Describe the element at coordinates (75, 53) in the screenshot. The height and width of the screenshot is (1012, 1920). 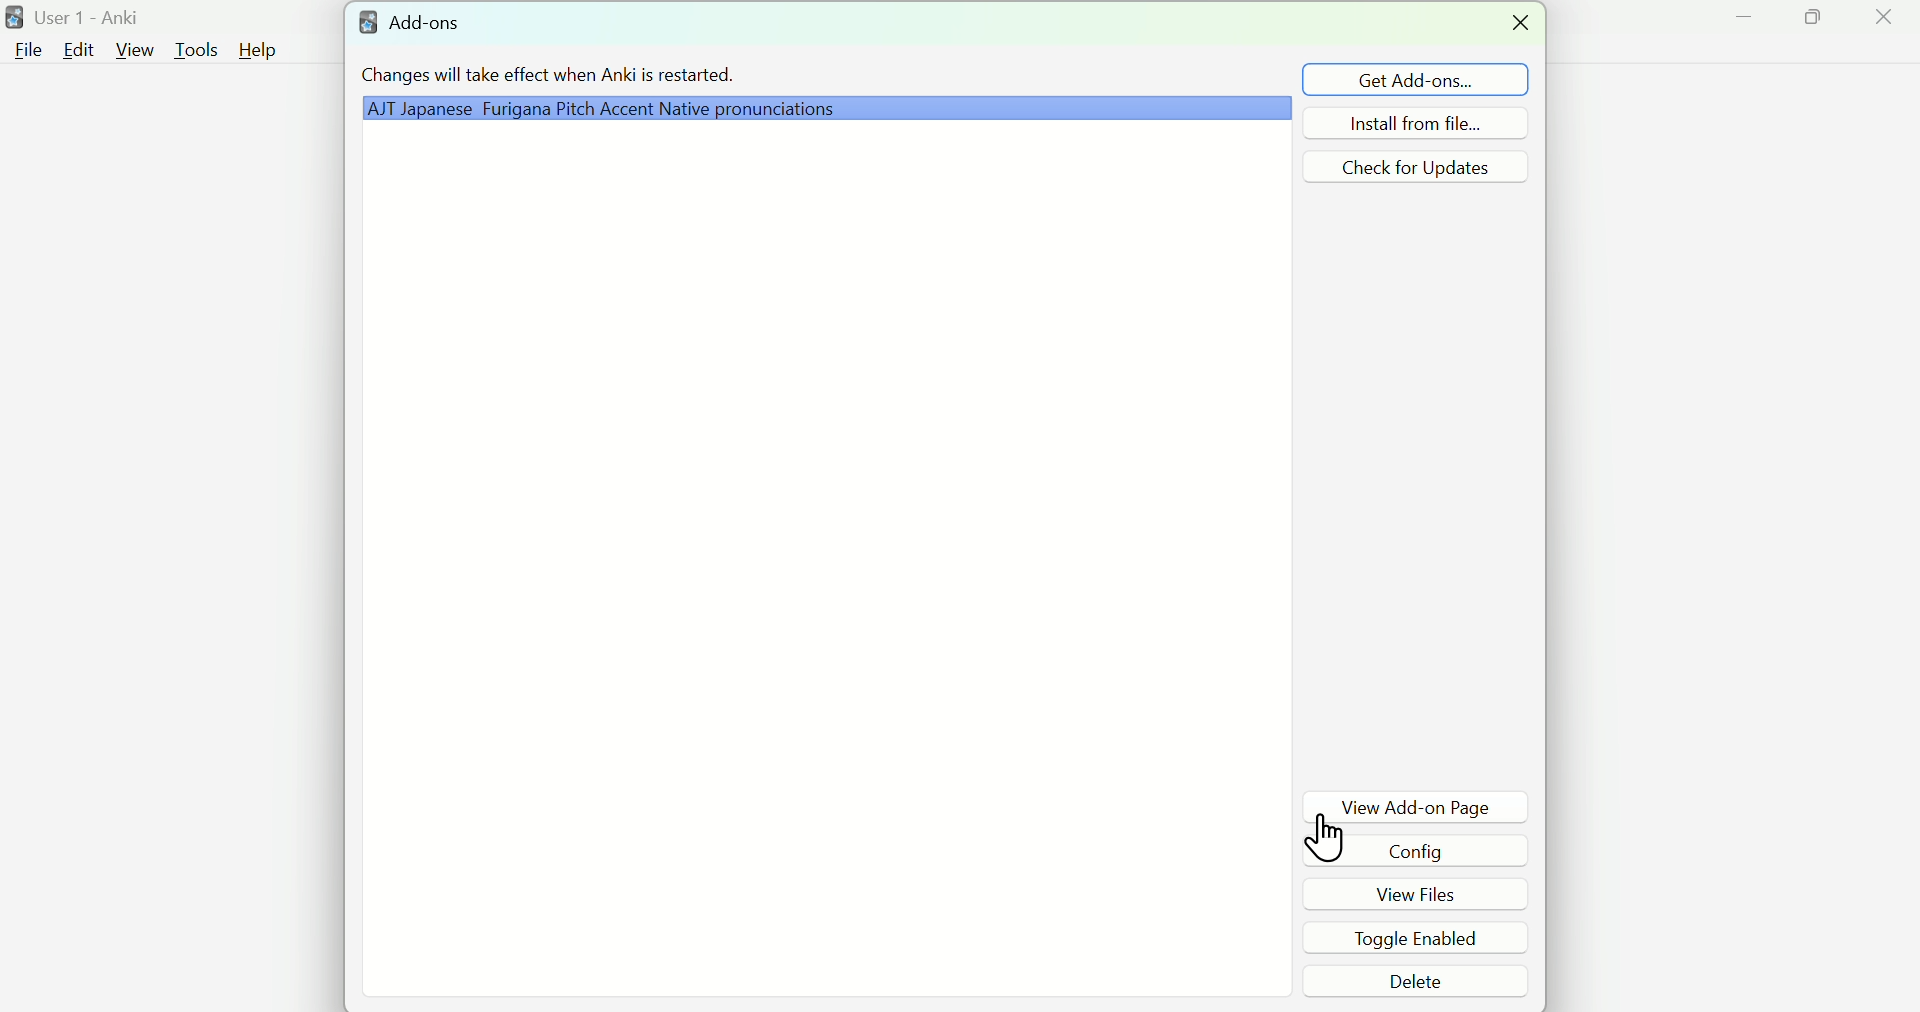
I see `Edit` at that location.